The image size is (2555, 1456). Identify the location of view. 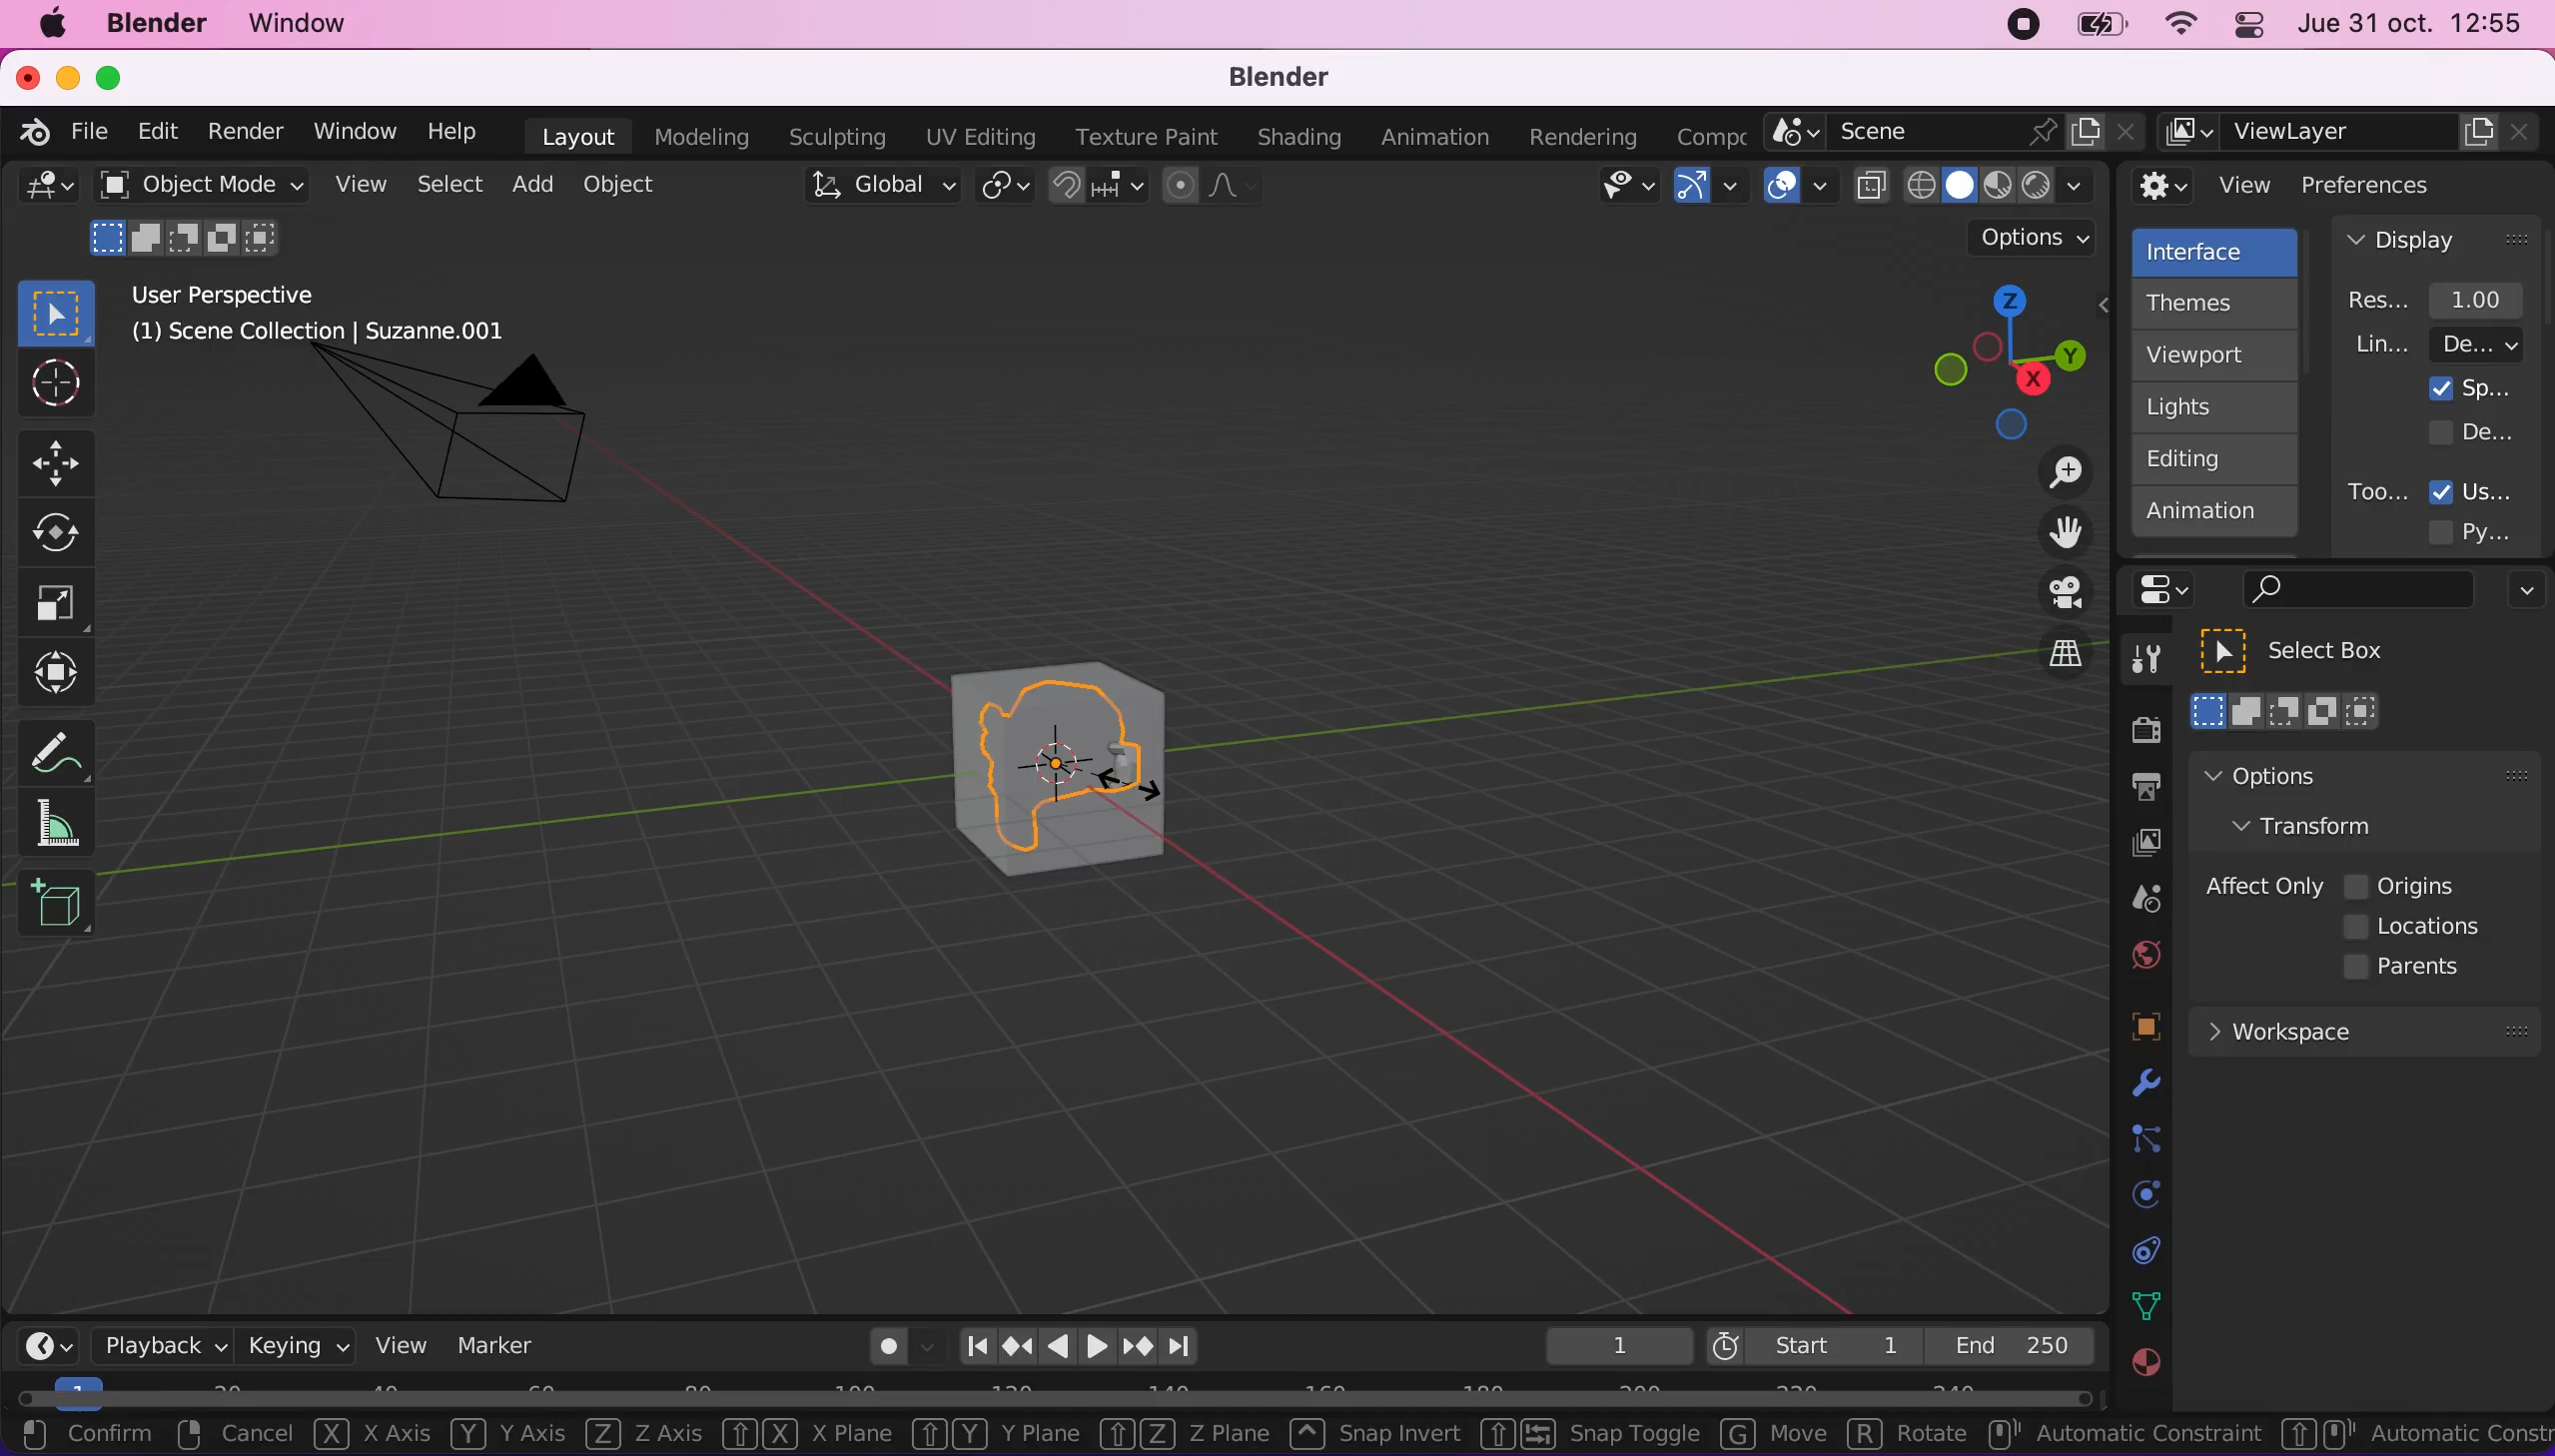
(2204, 186).